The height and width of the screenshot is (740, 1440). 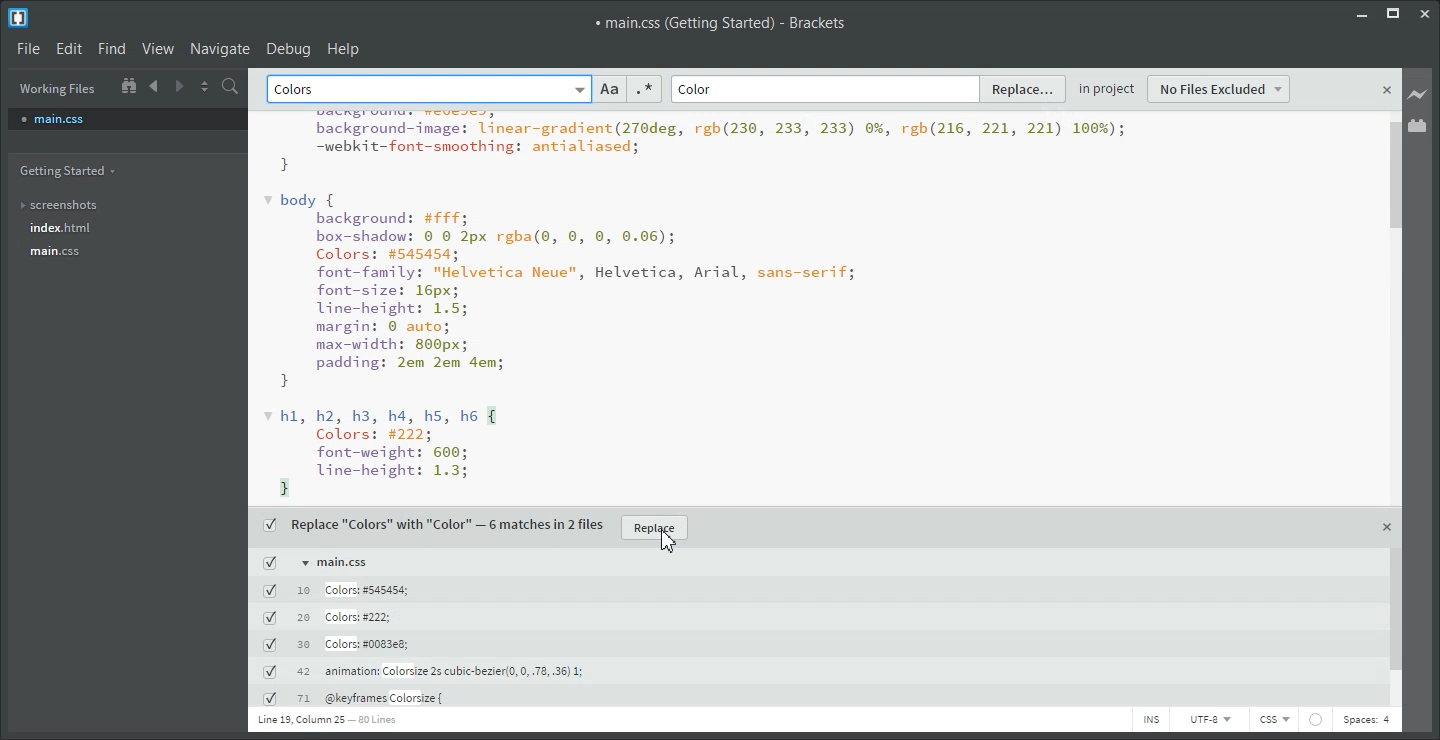 What do you see at coordinates (58, 89) in the screenshot?
I see `Working Files` at bounding box center [58, 89].